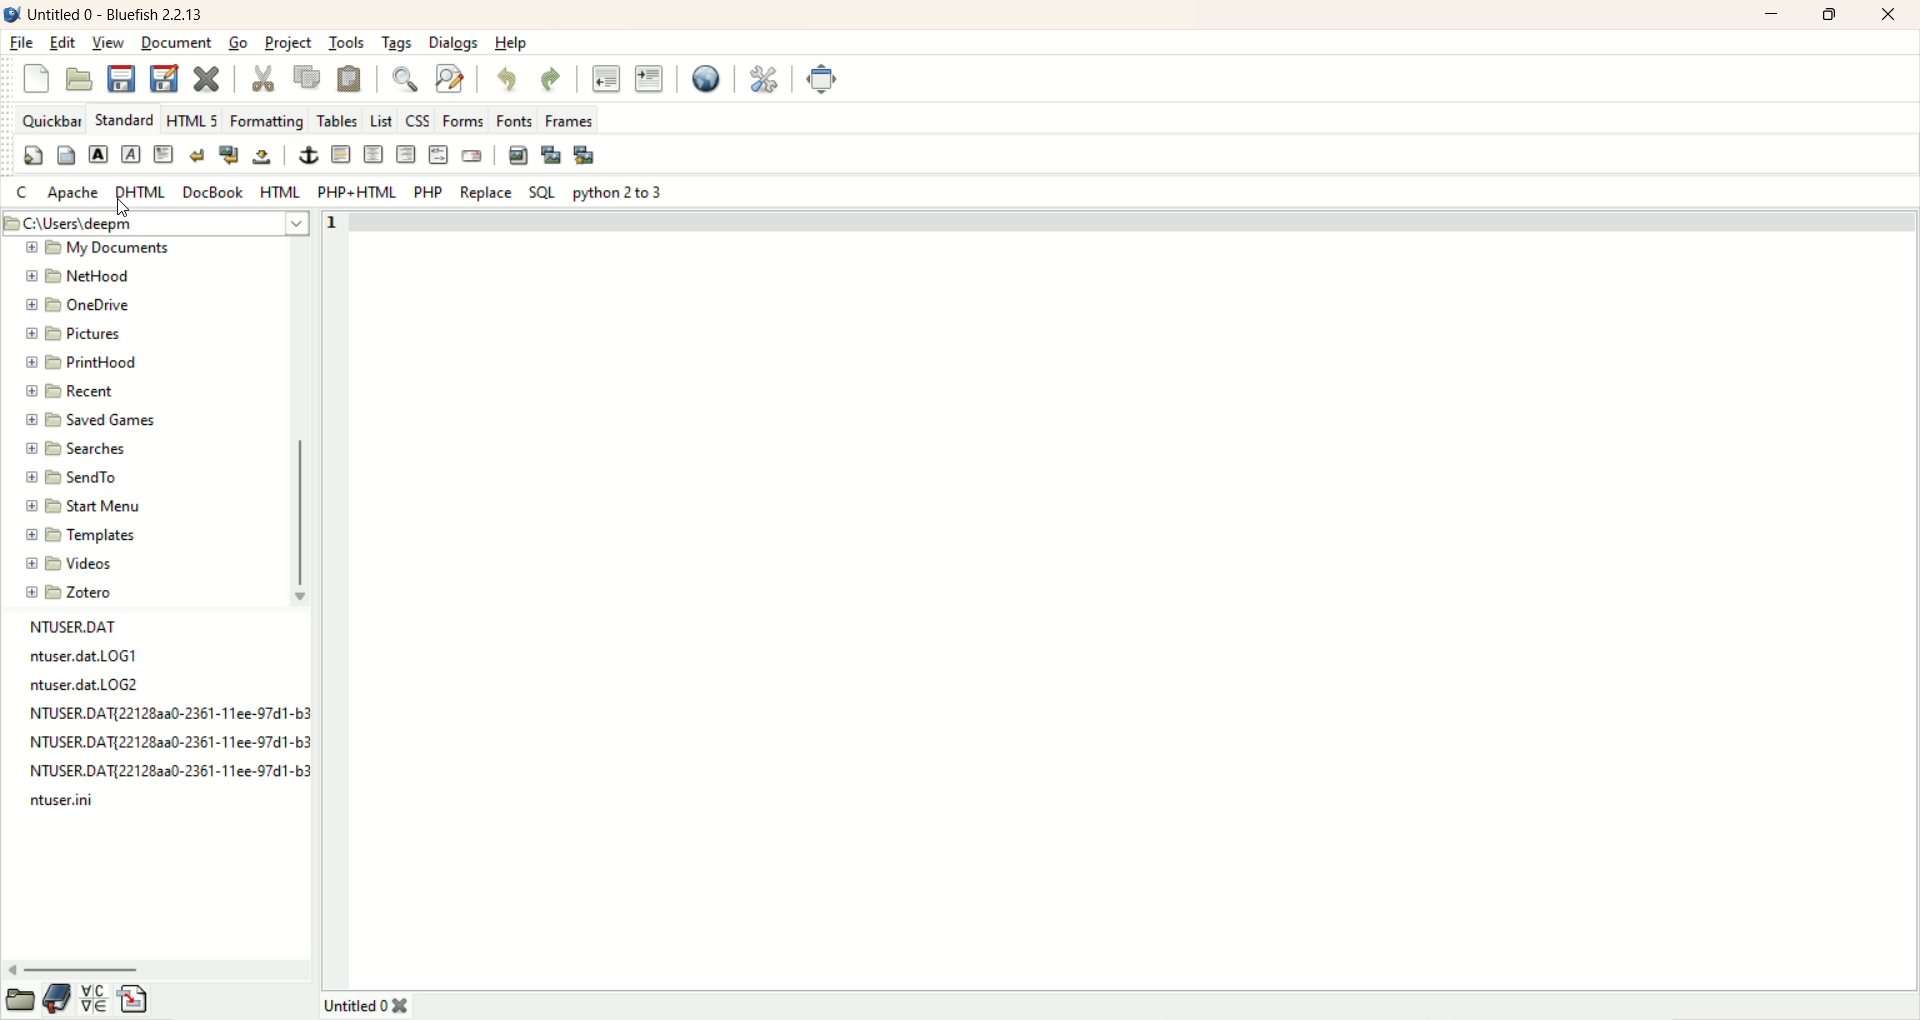 The image size is (1920, 1020). Describe the element at coordinates (511, 44) in the screenshot. I see `help` at that location.